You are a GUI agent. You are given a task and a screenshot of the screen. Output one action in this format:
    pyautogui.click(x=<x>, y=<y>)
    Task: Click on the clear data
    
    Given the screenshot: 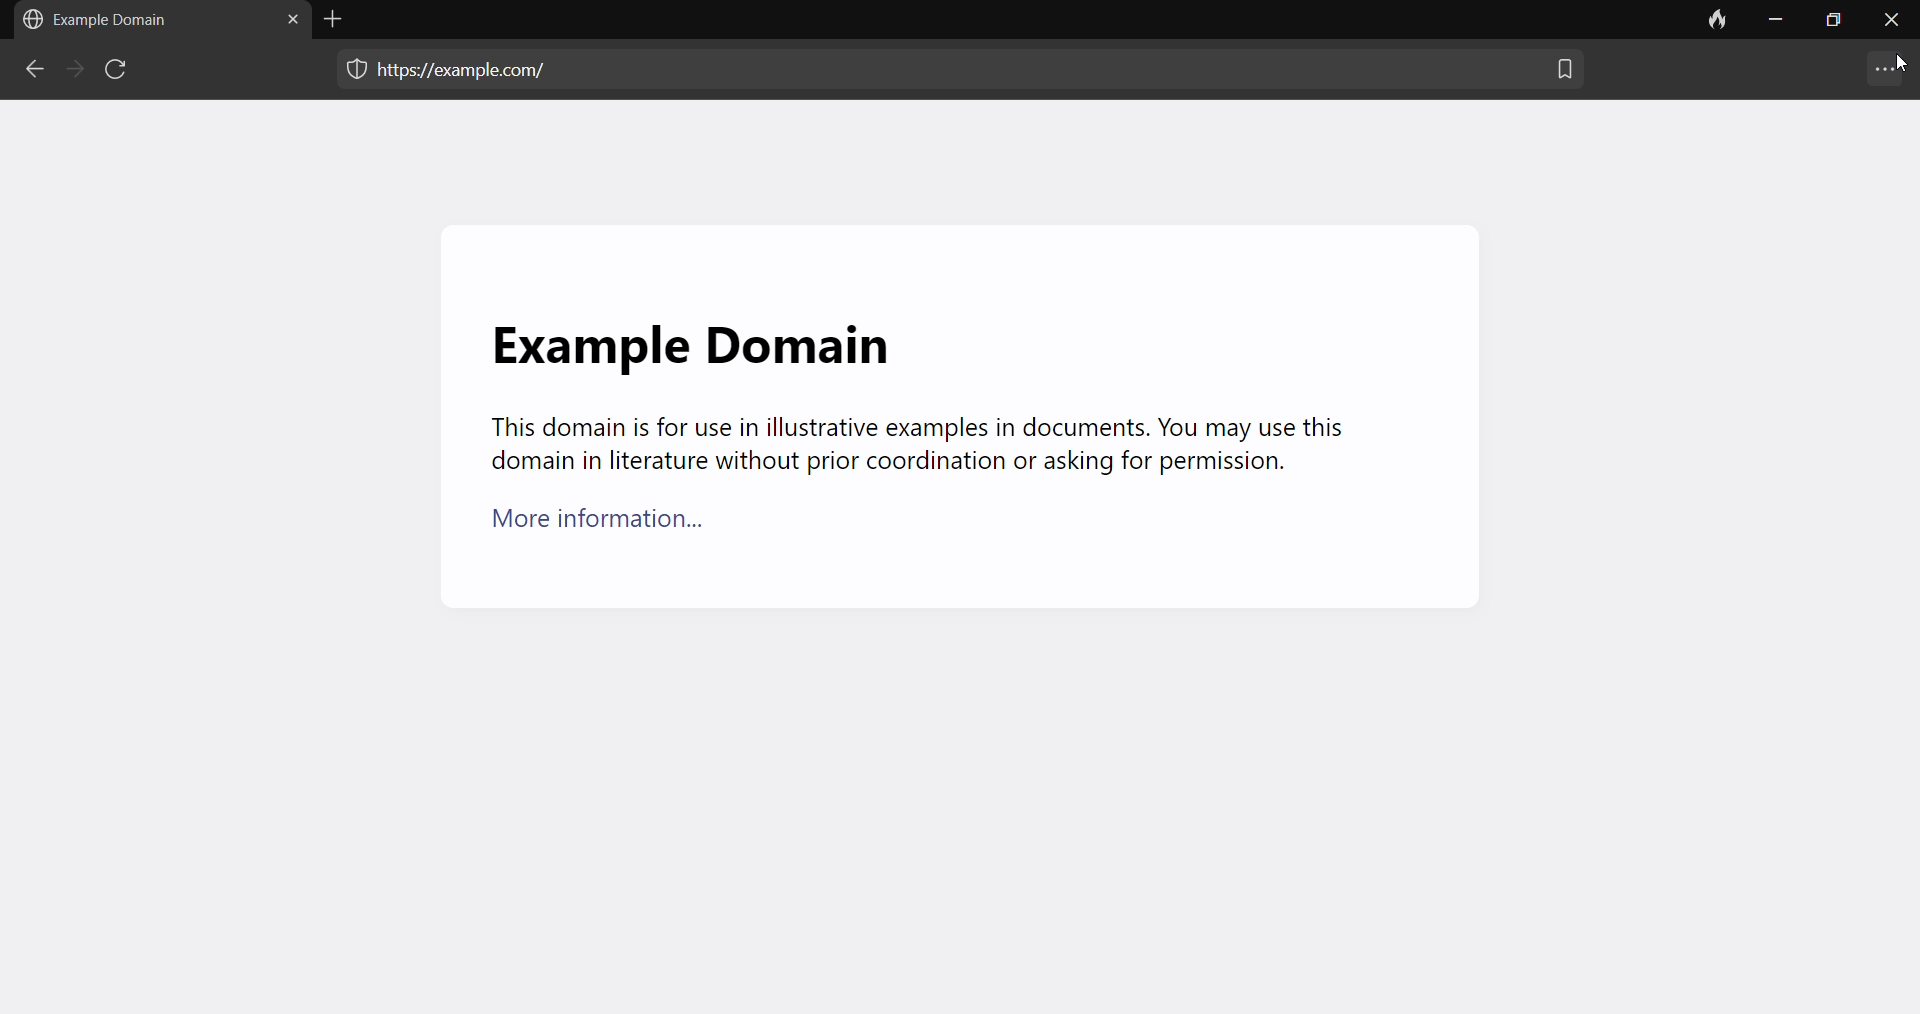 What is the action you would take?
    pyautogui.click(x=1715, y=23)
    